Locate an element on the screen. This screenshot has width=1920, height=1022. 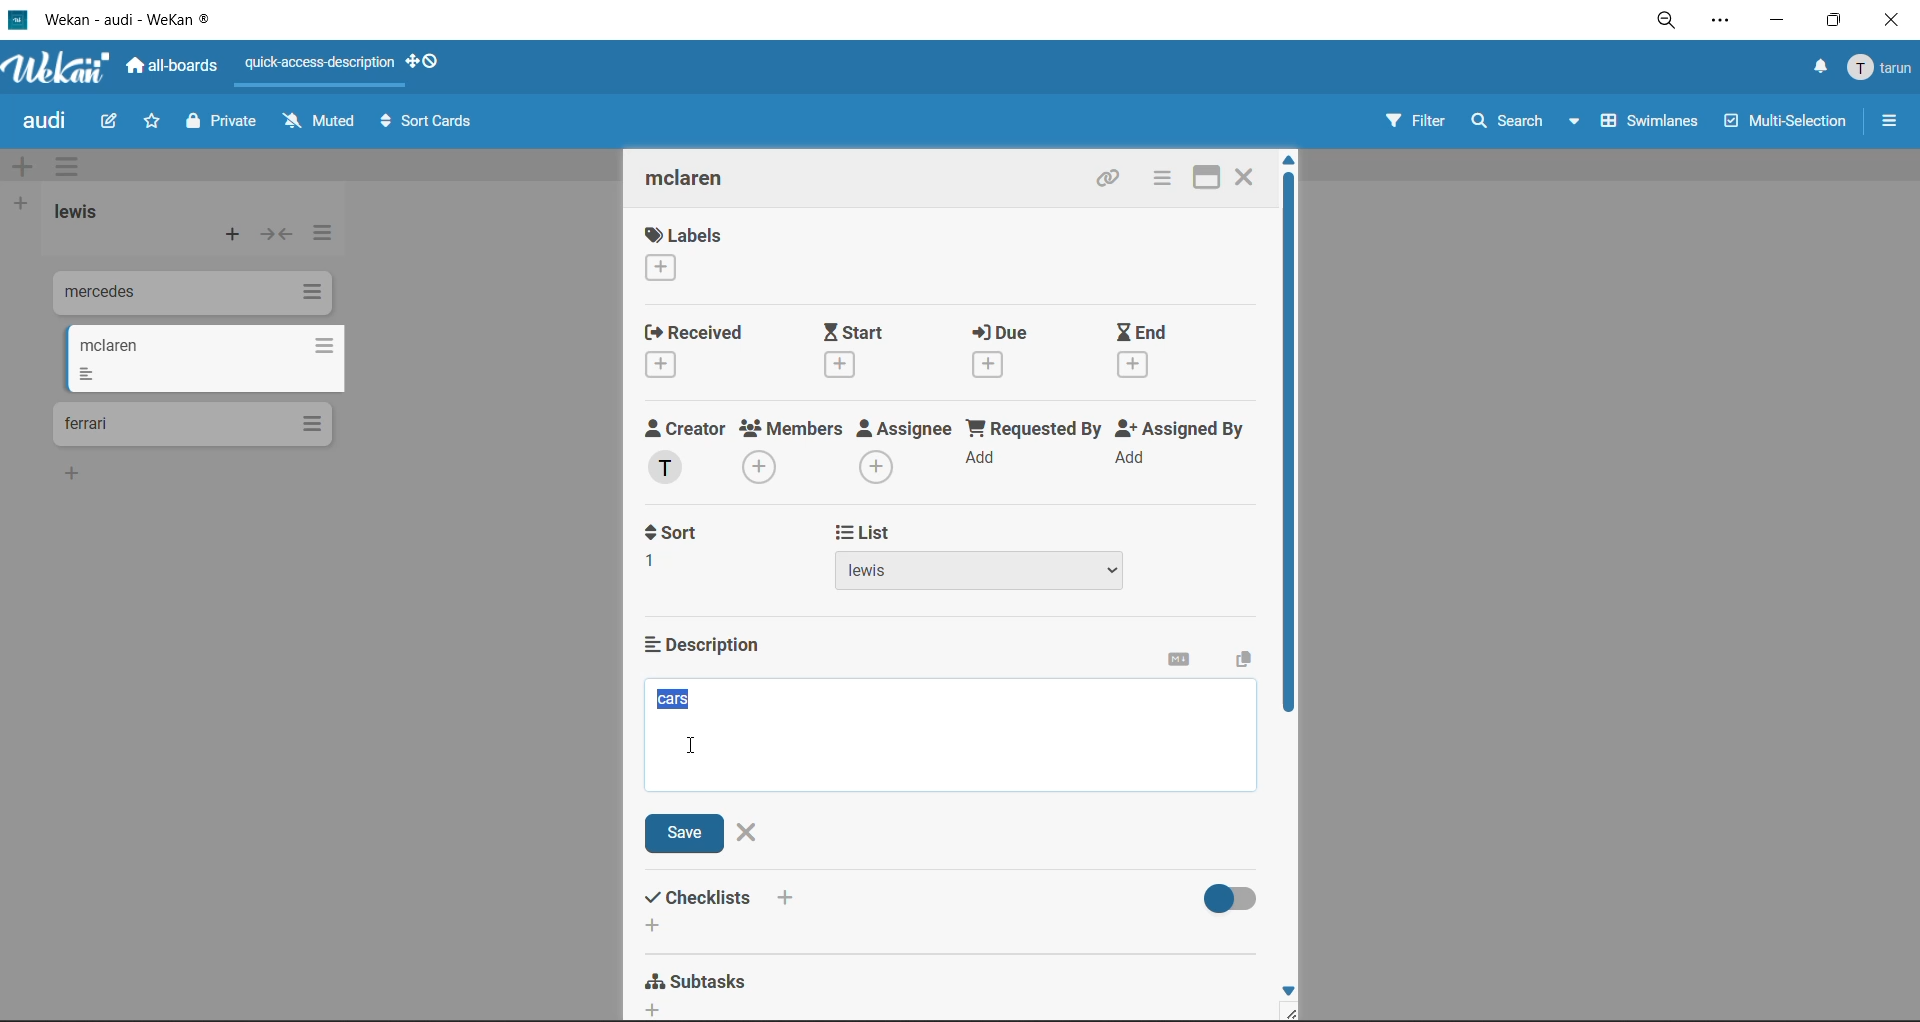
copy is located at coordinates (1239, 661).